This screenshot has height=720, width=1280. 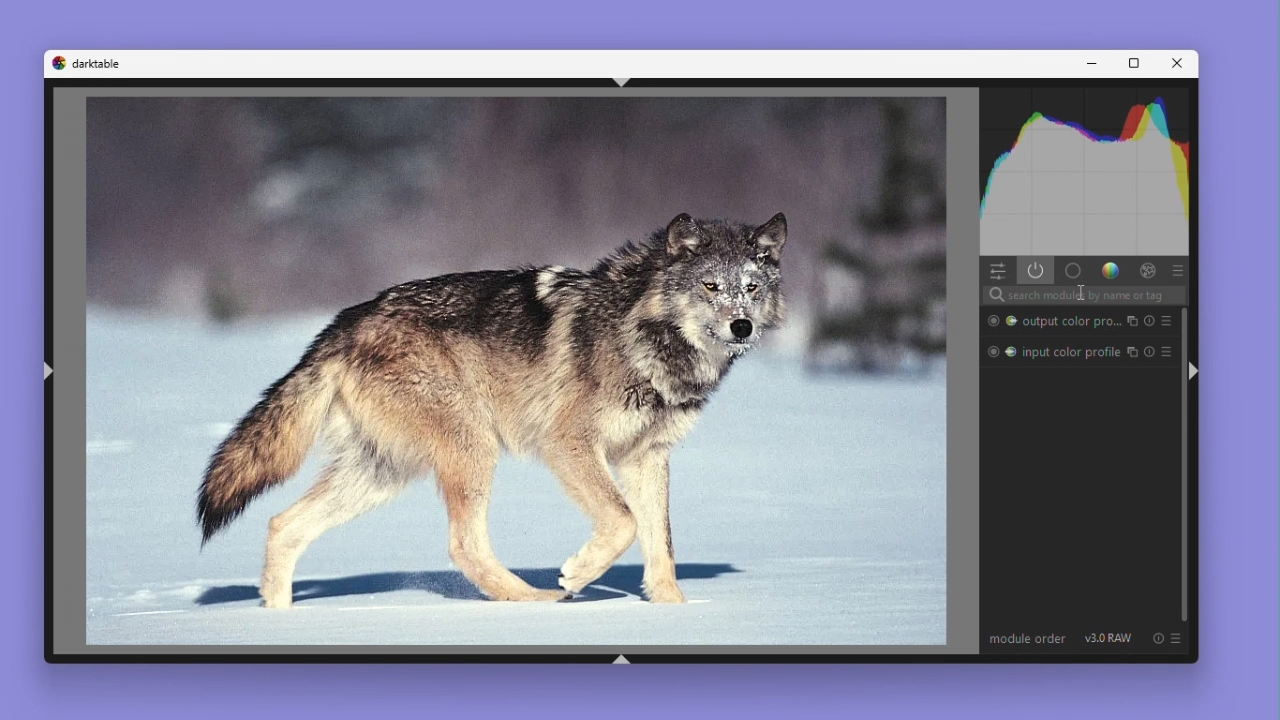 I want to click on Close, so click(x=1173, y=63).